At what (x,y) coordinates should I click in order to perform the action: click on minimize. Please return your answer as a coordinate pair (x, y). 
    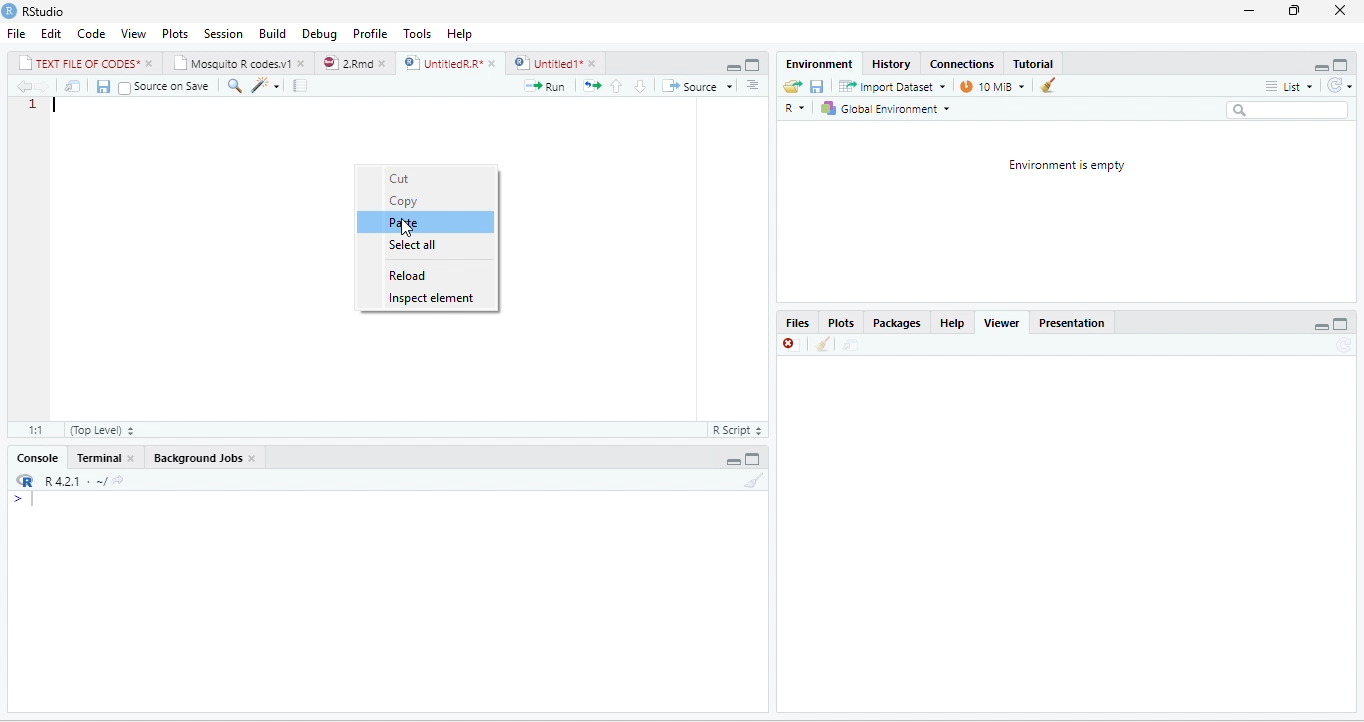
    Looking at the image, I should click on (1320, 324).